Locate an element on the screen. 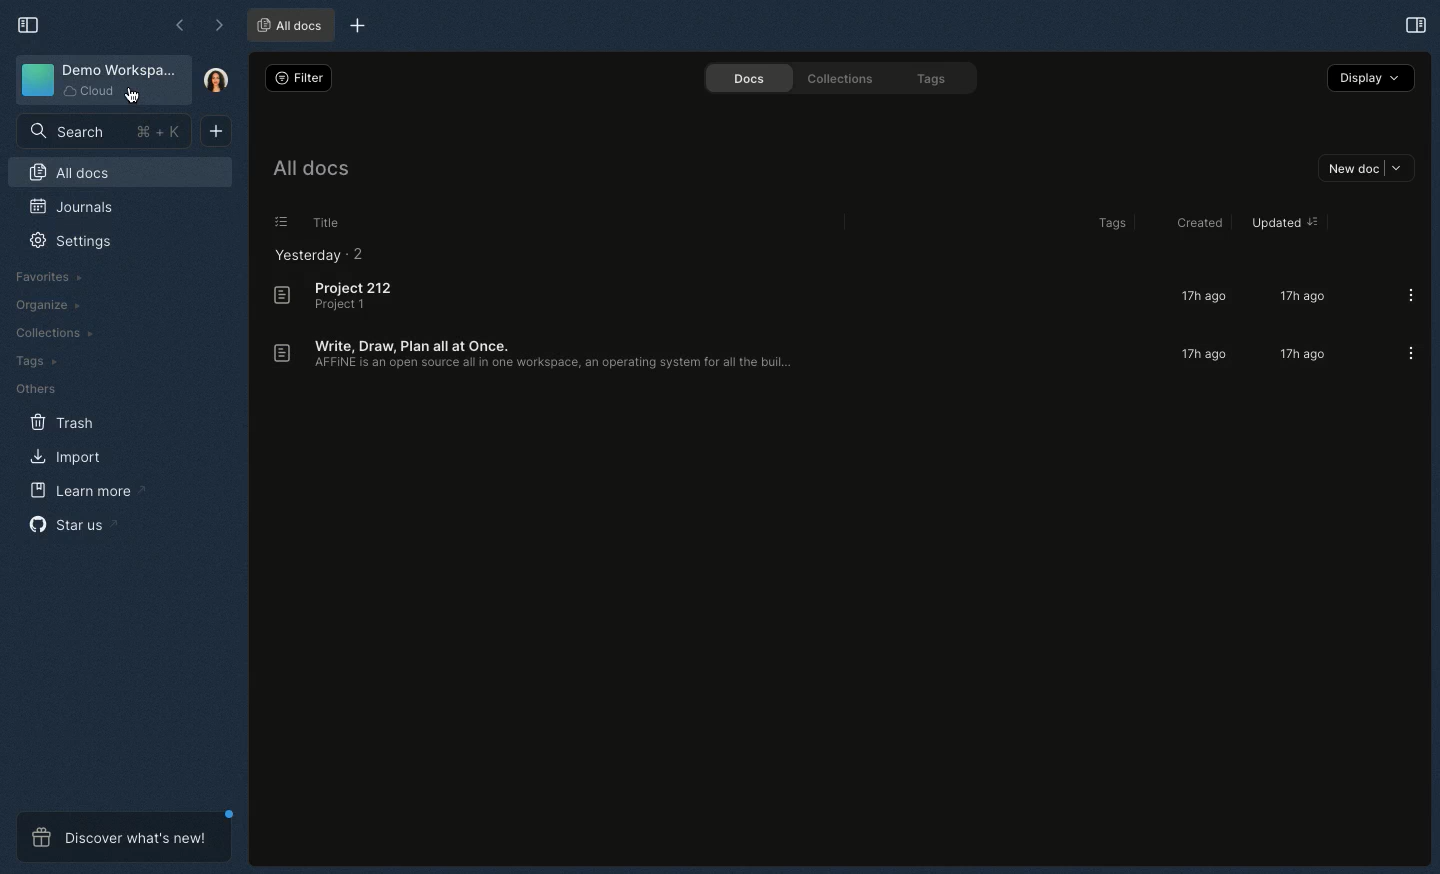 Image resolution: width=1440 pixels, height=874 pixels. 17h ago is located at coordinates (1299, 355).